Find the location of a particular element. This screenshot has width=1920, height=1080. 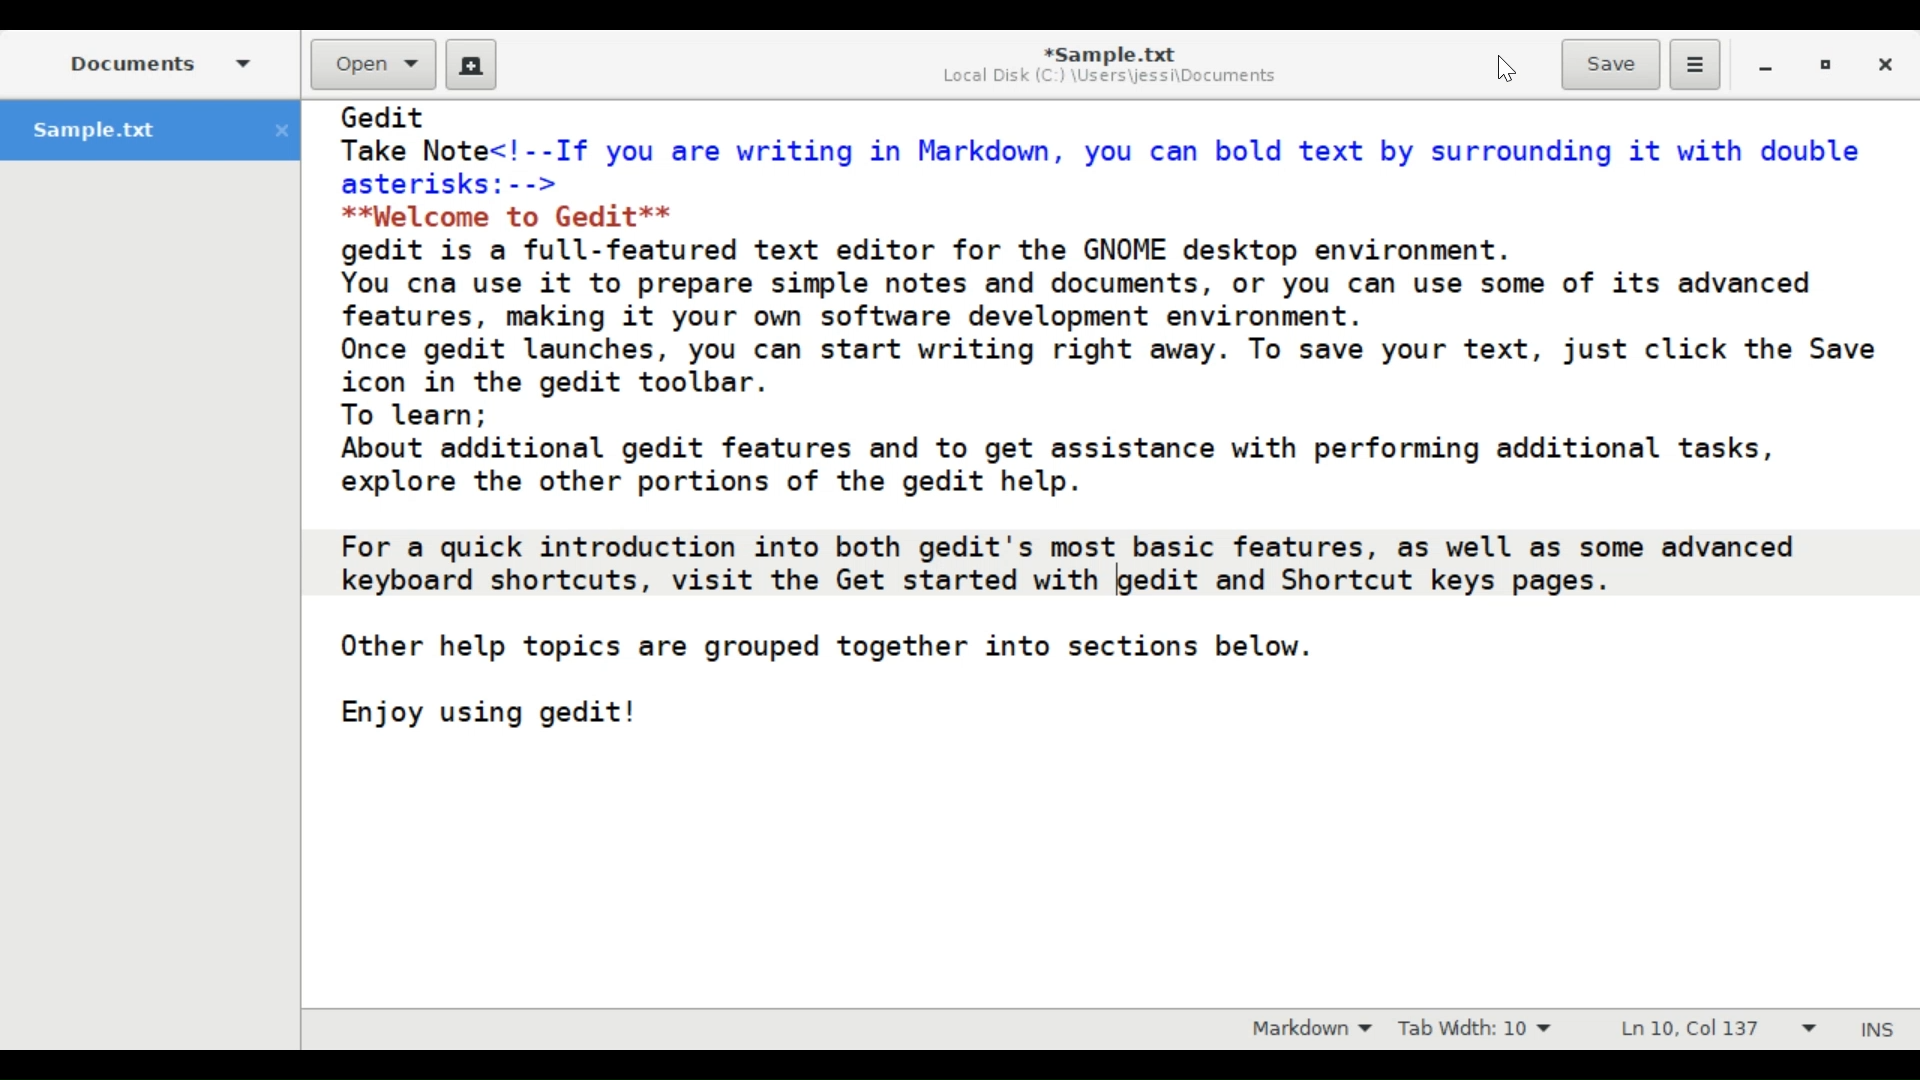

Close is located at coordinates (1888, 67).